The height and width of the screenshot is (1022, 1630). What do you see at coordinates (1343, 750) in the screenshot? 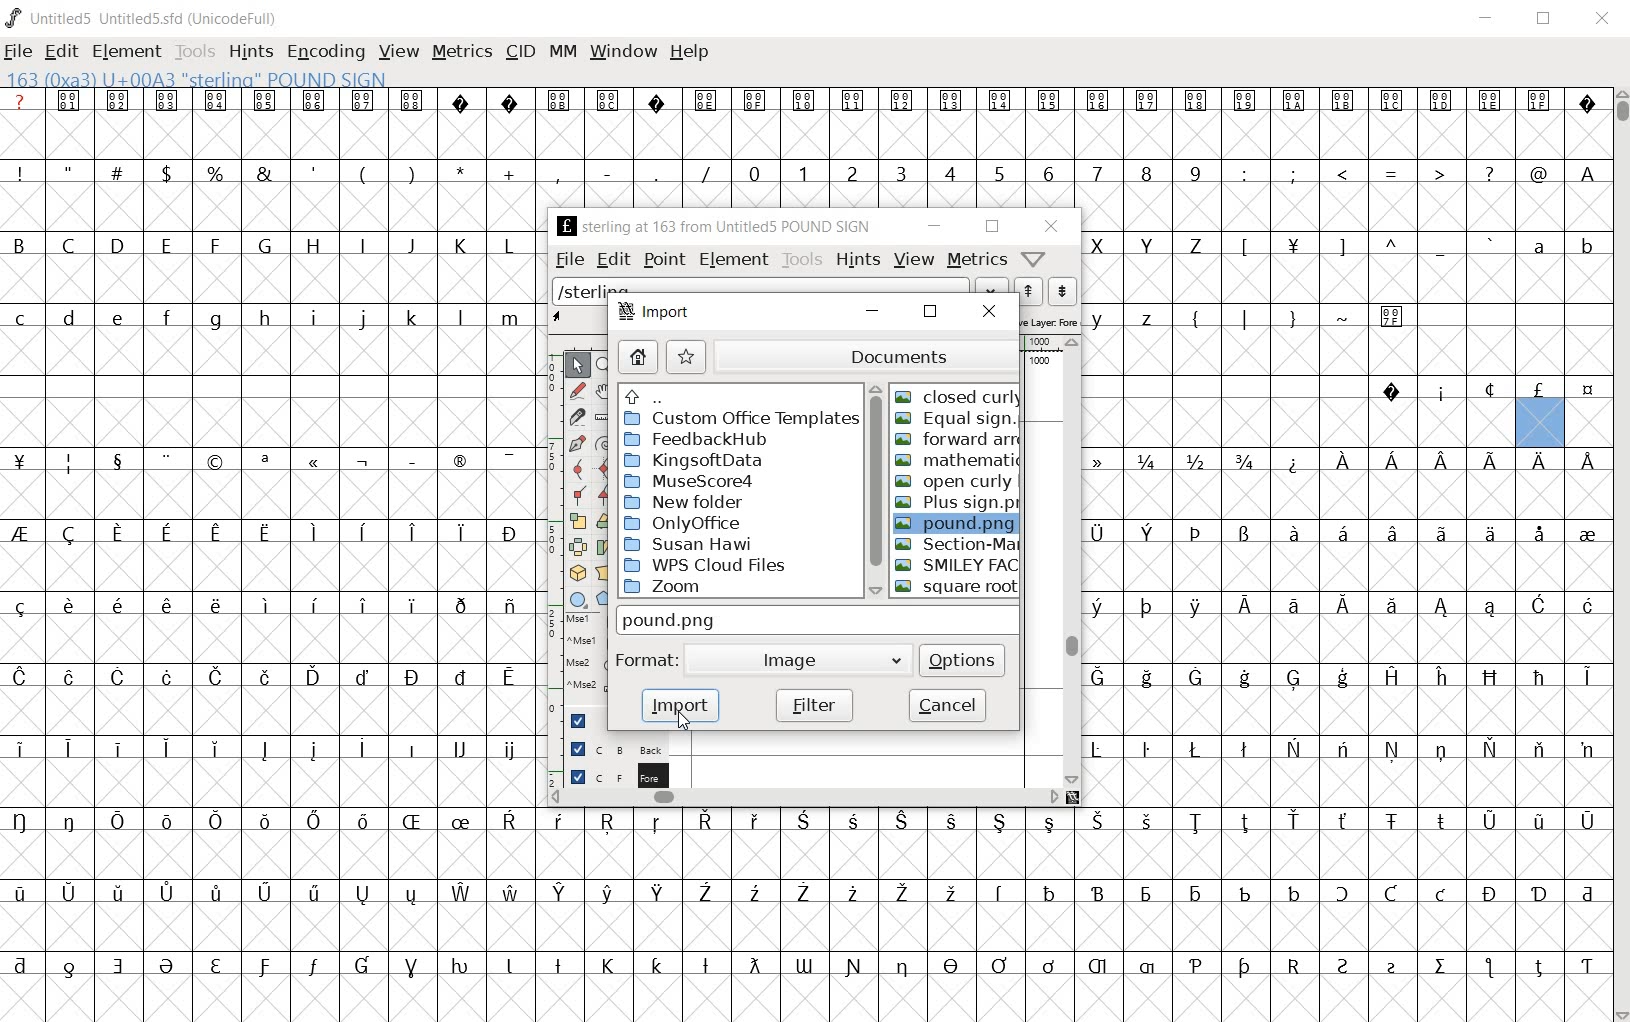
I see `Symbol` at bounding box center [1343, 750].